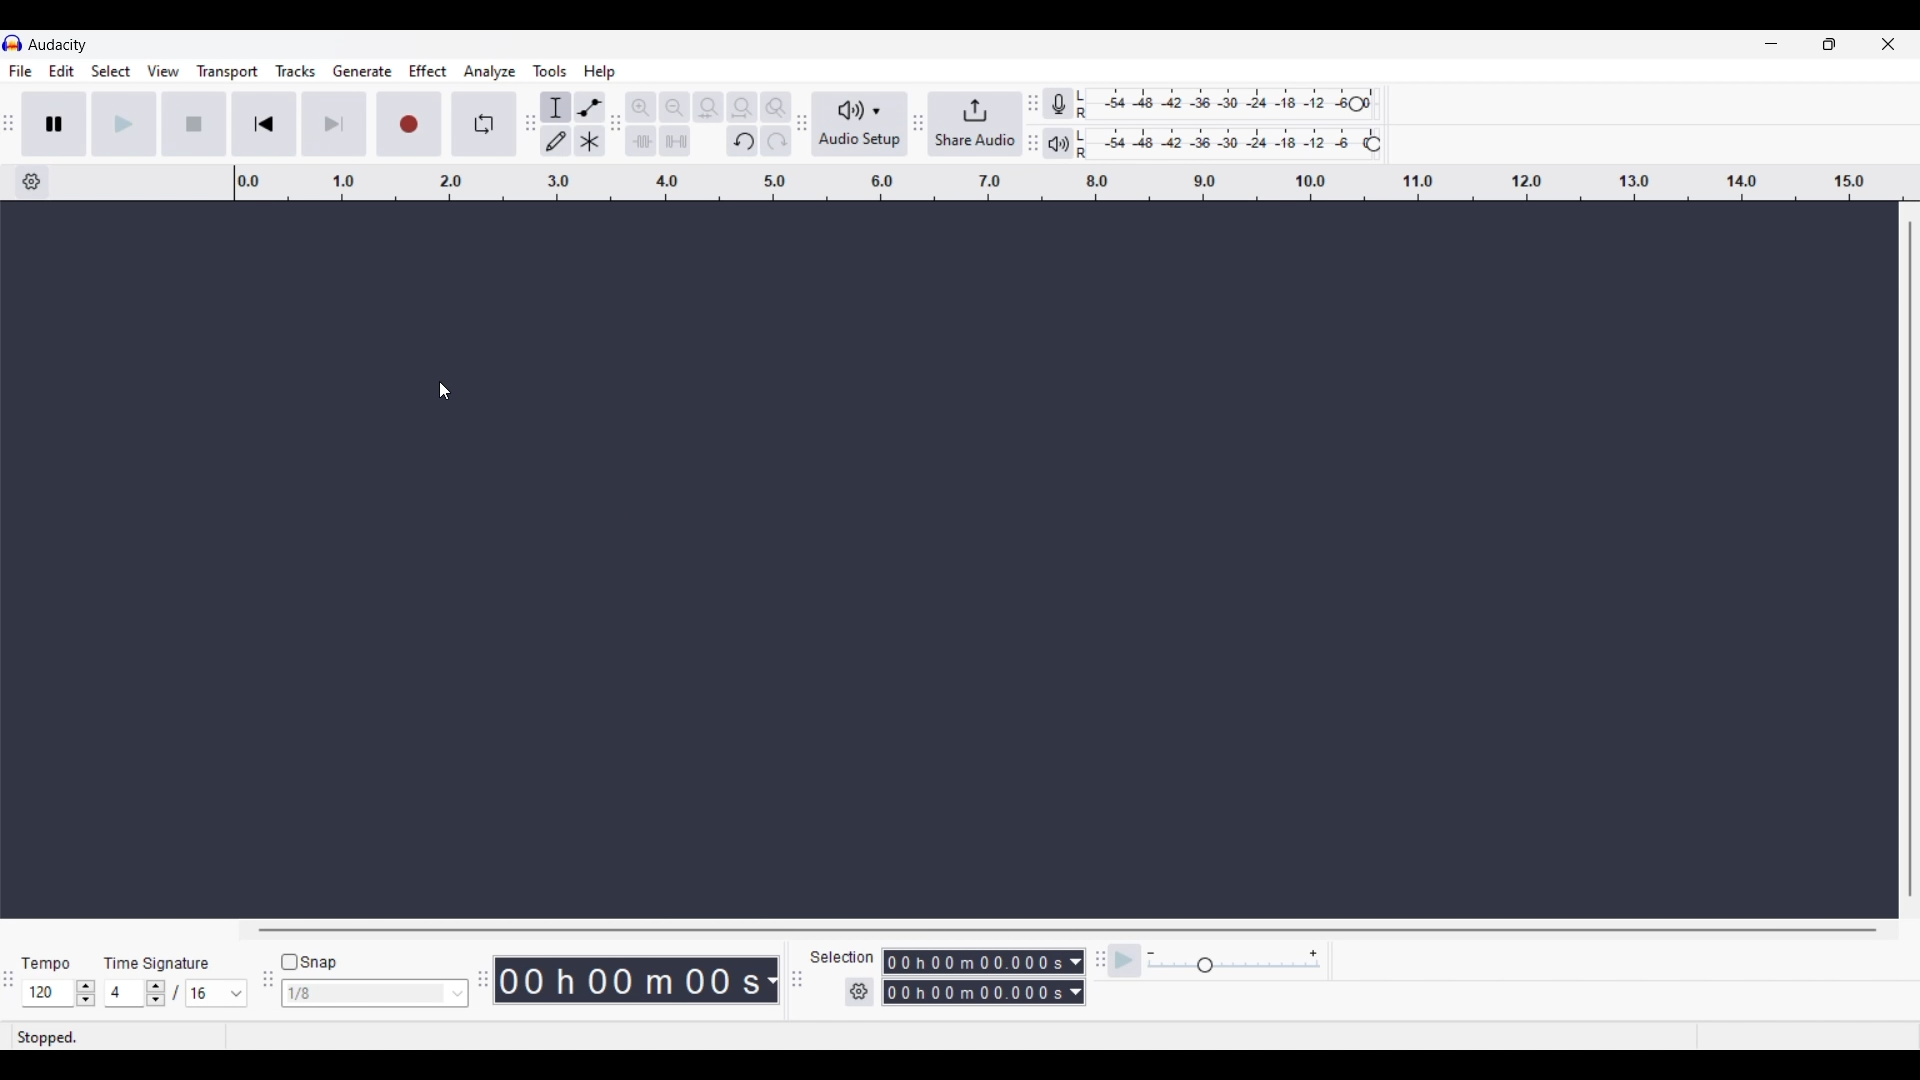  Describe the element at coordinates (445, 391) in the screenshot. I see `Cursor right clicking on audio track space` at that location.